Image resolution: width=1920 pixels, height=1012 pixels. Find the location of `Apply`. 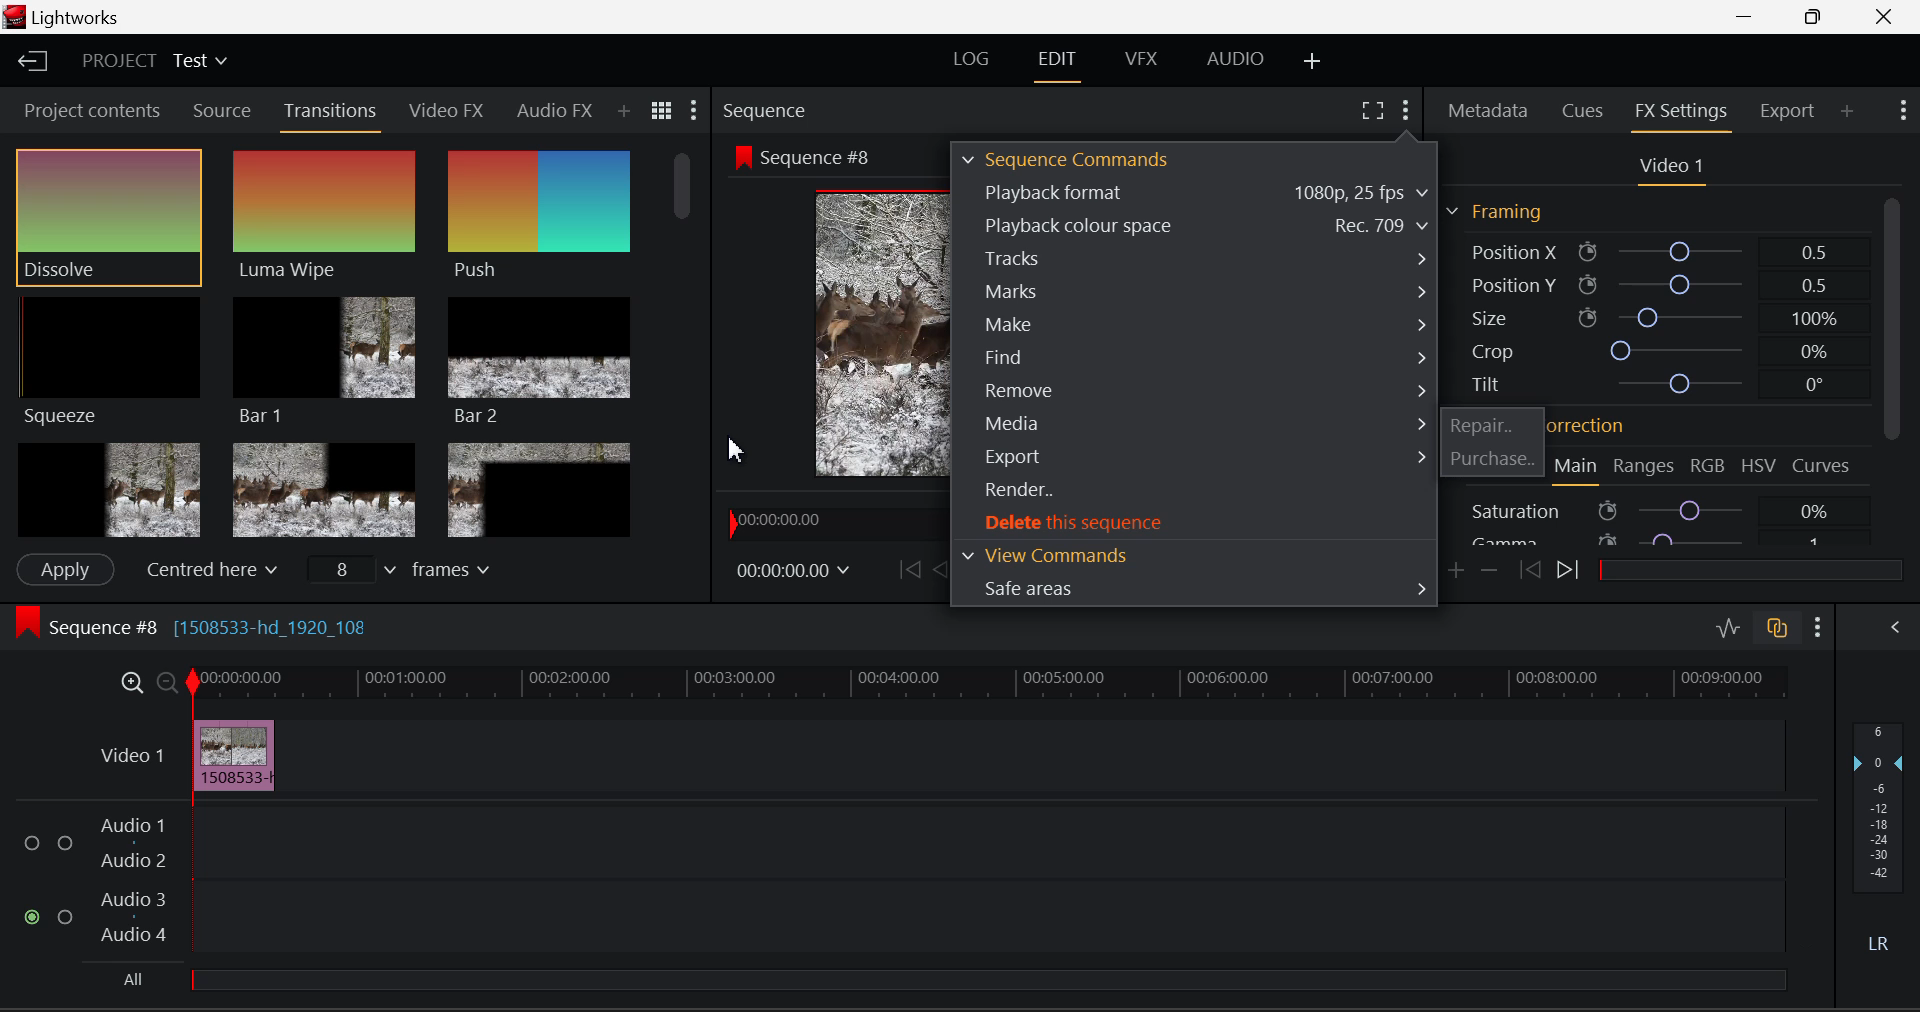

Apply is located at coordinates (65, 567).